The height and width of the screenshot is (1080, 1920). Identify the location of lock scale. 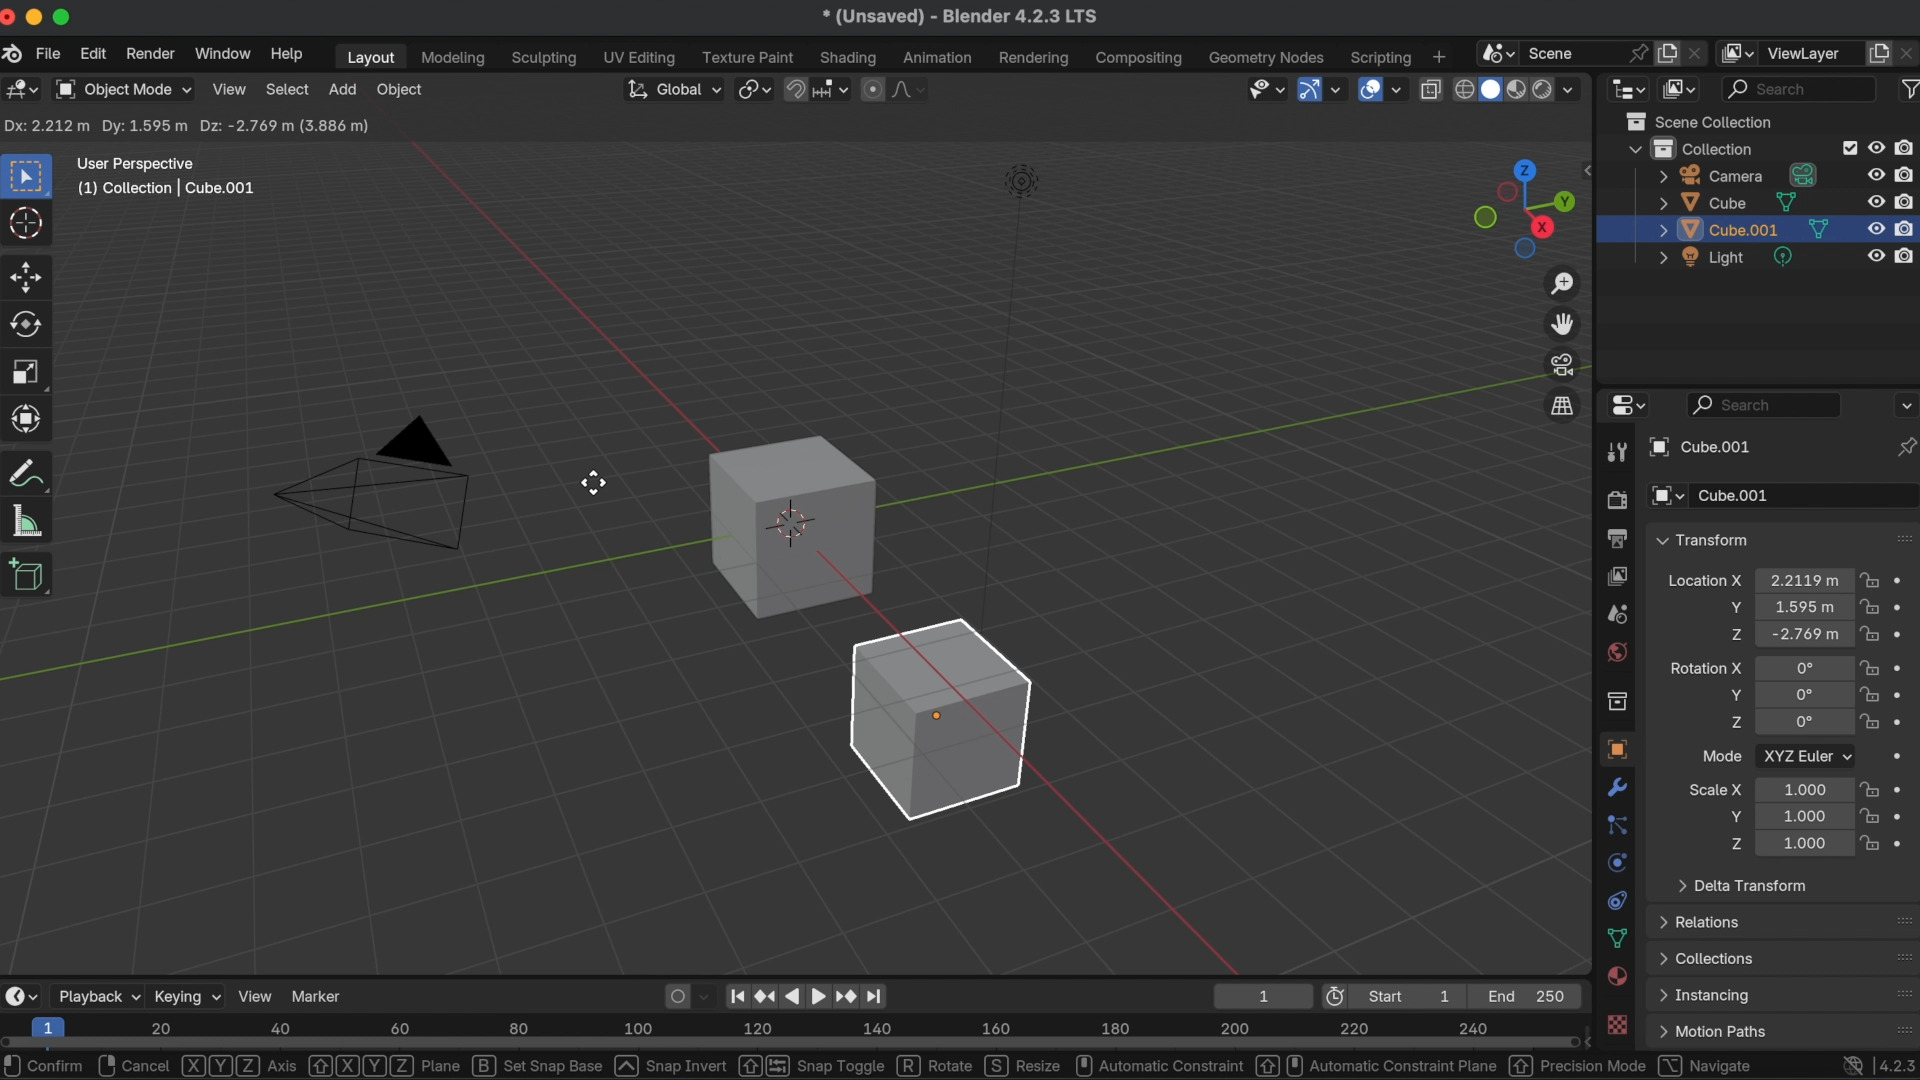
(1868, 789).